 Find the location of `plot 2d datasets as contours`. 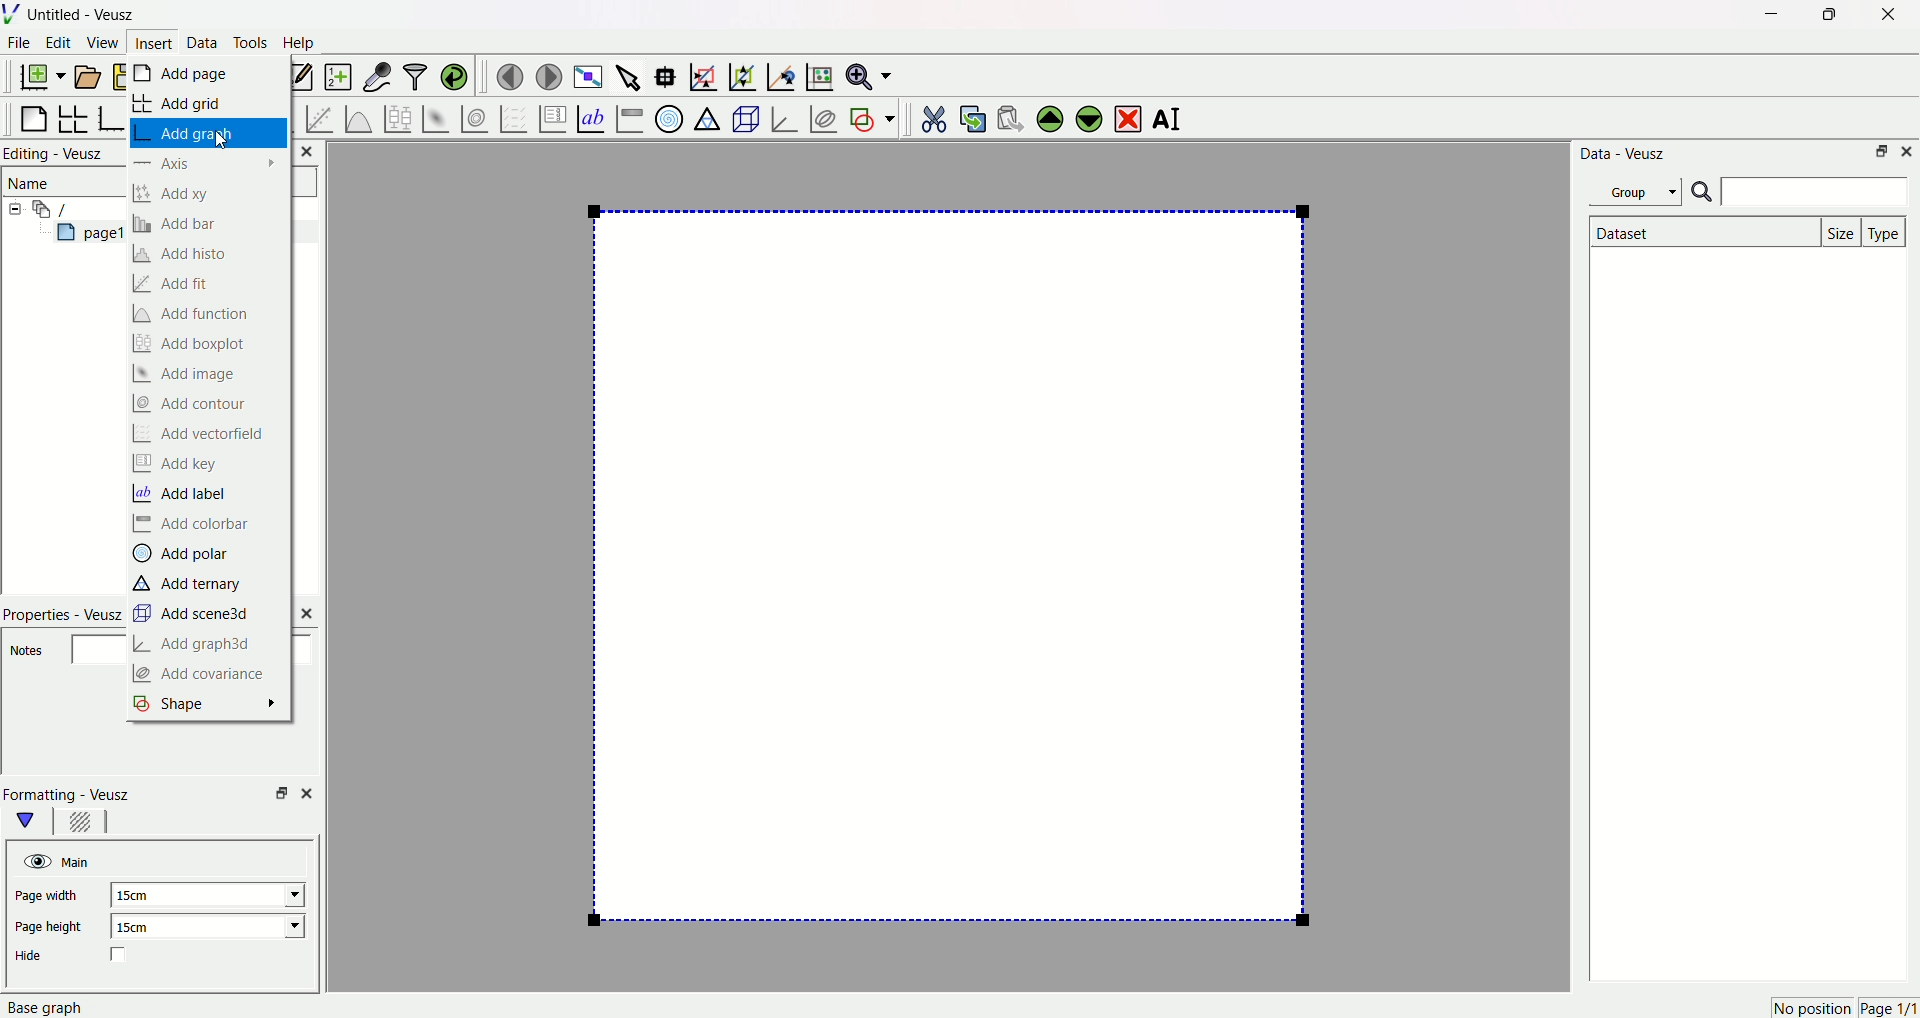

plot 2d datasets as contours is located at coordinates (473, 118).